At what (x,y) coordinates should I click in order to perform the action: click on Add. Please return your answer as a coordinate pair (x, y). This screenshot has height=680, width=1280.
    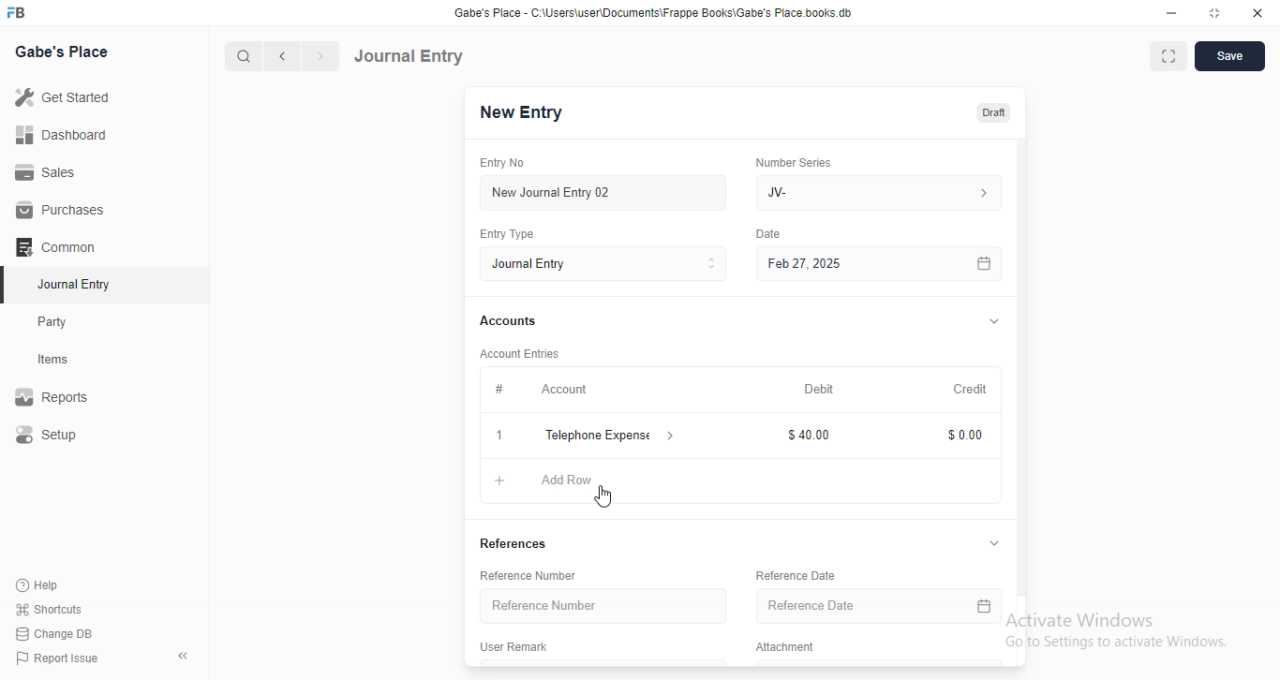
    Looking at the image, I should click on (499, 435).